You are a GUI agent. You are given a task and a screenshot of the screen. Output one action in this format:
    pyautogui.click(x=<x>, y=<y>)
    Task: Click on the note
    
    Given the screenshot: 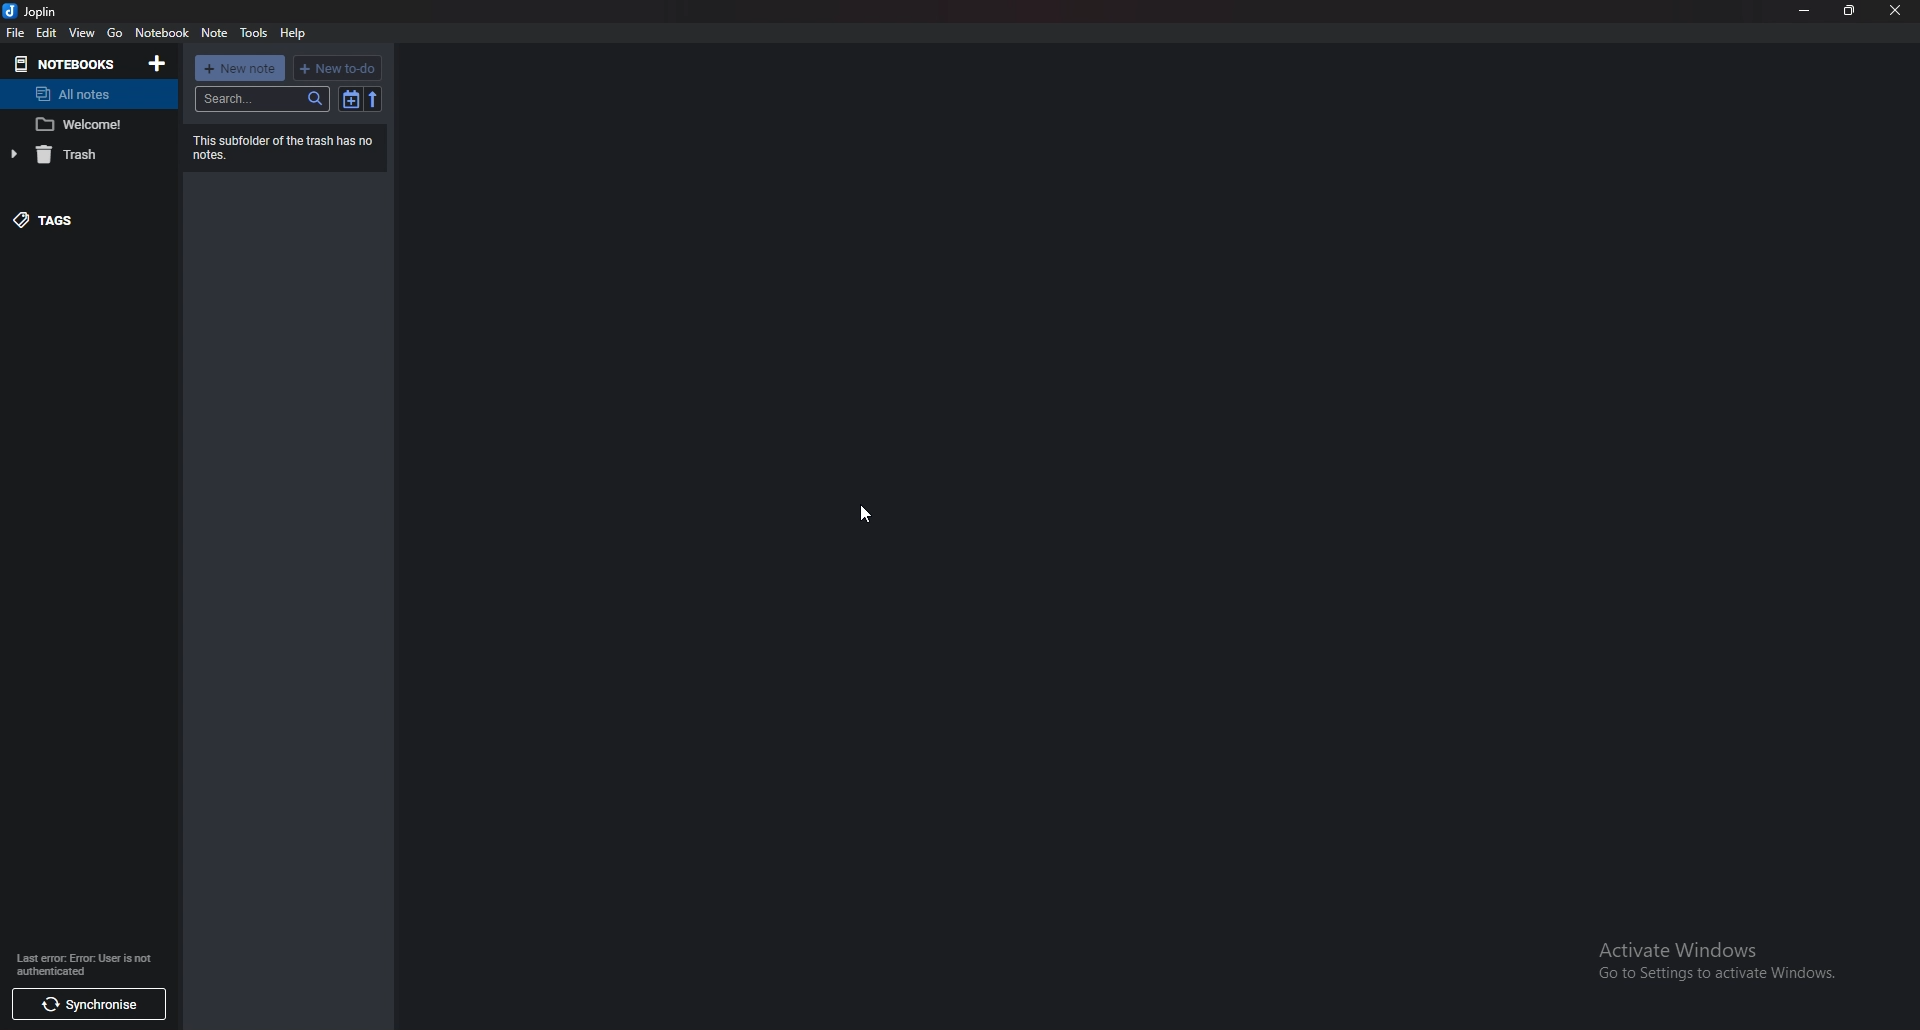 What is the action you would take?
    pyautogui.click(x=215, y=33)
    